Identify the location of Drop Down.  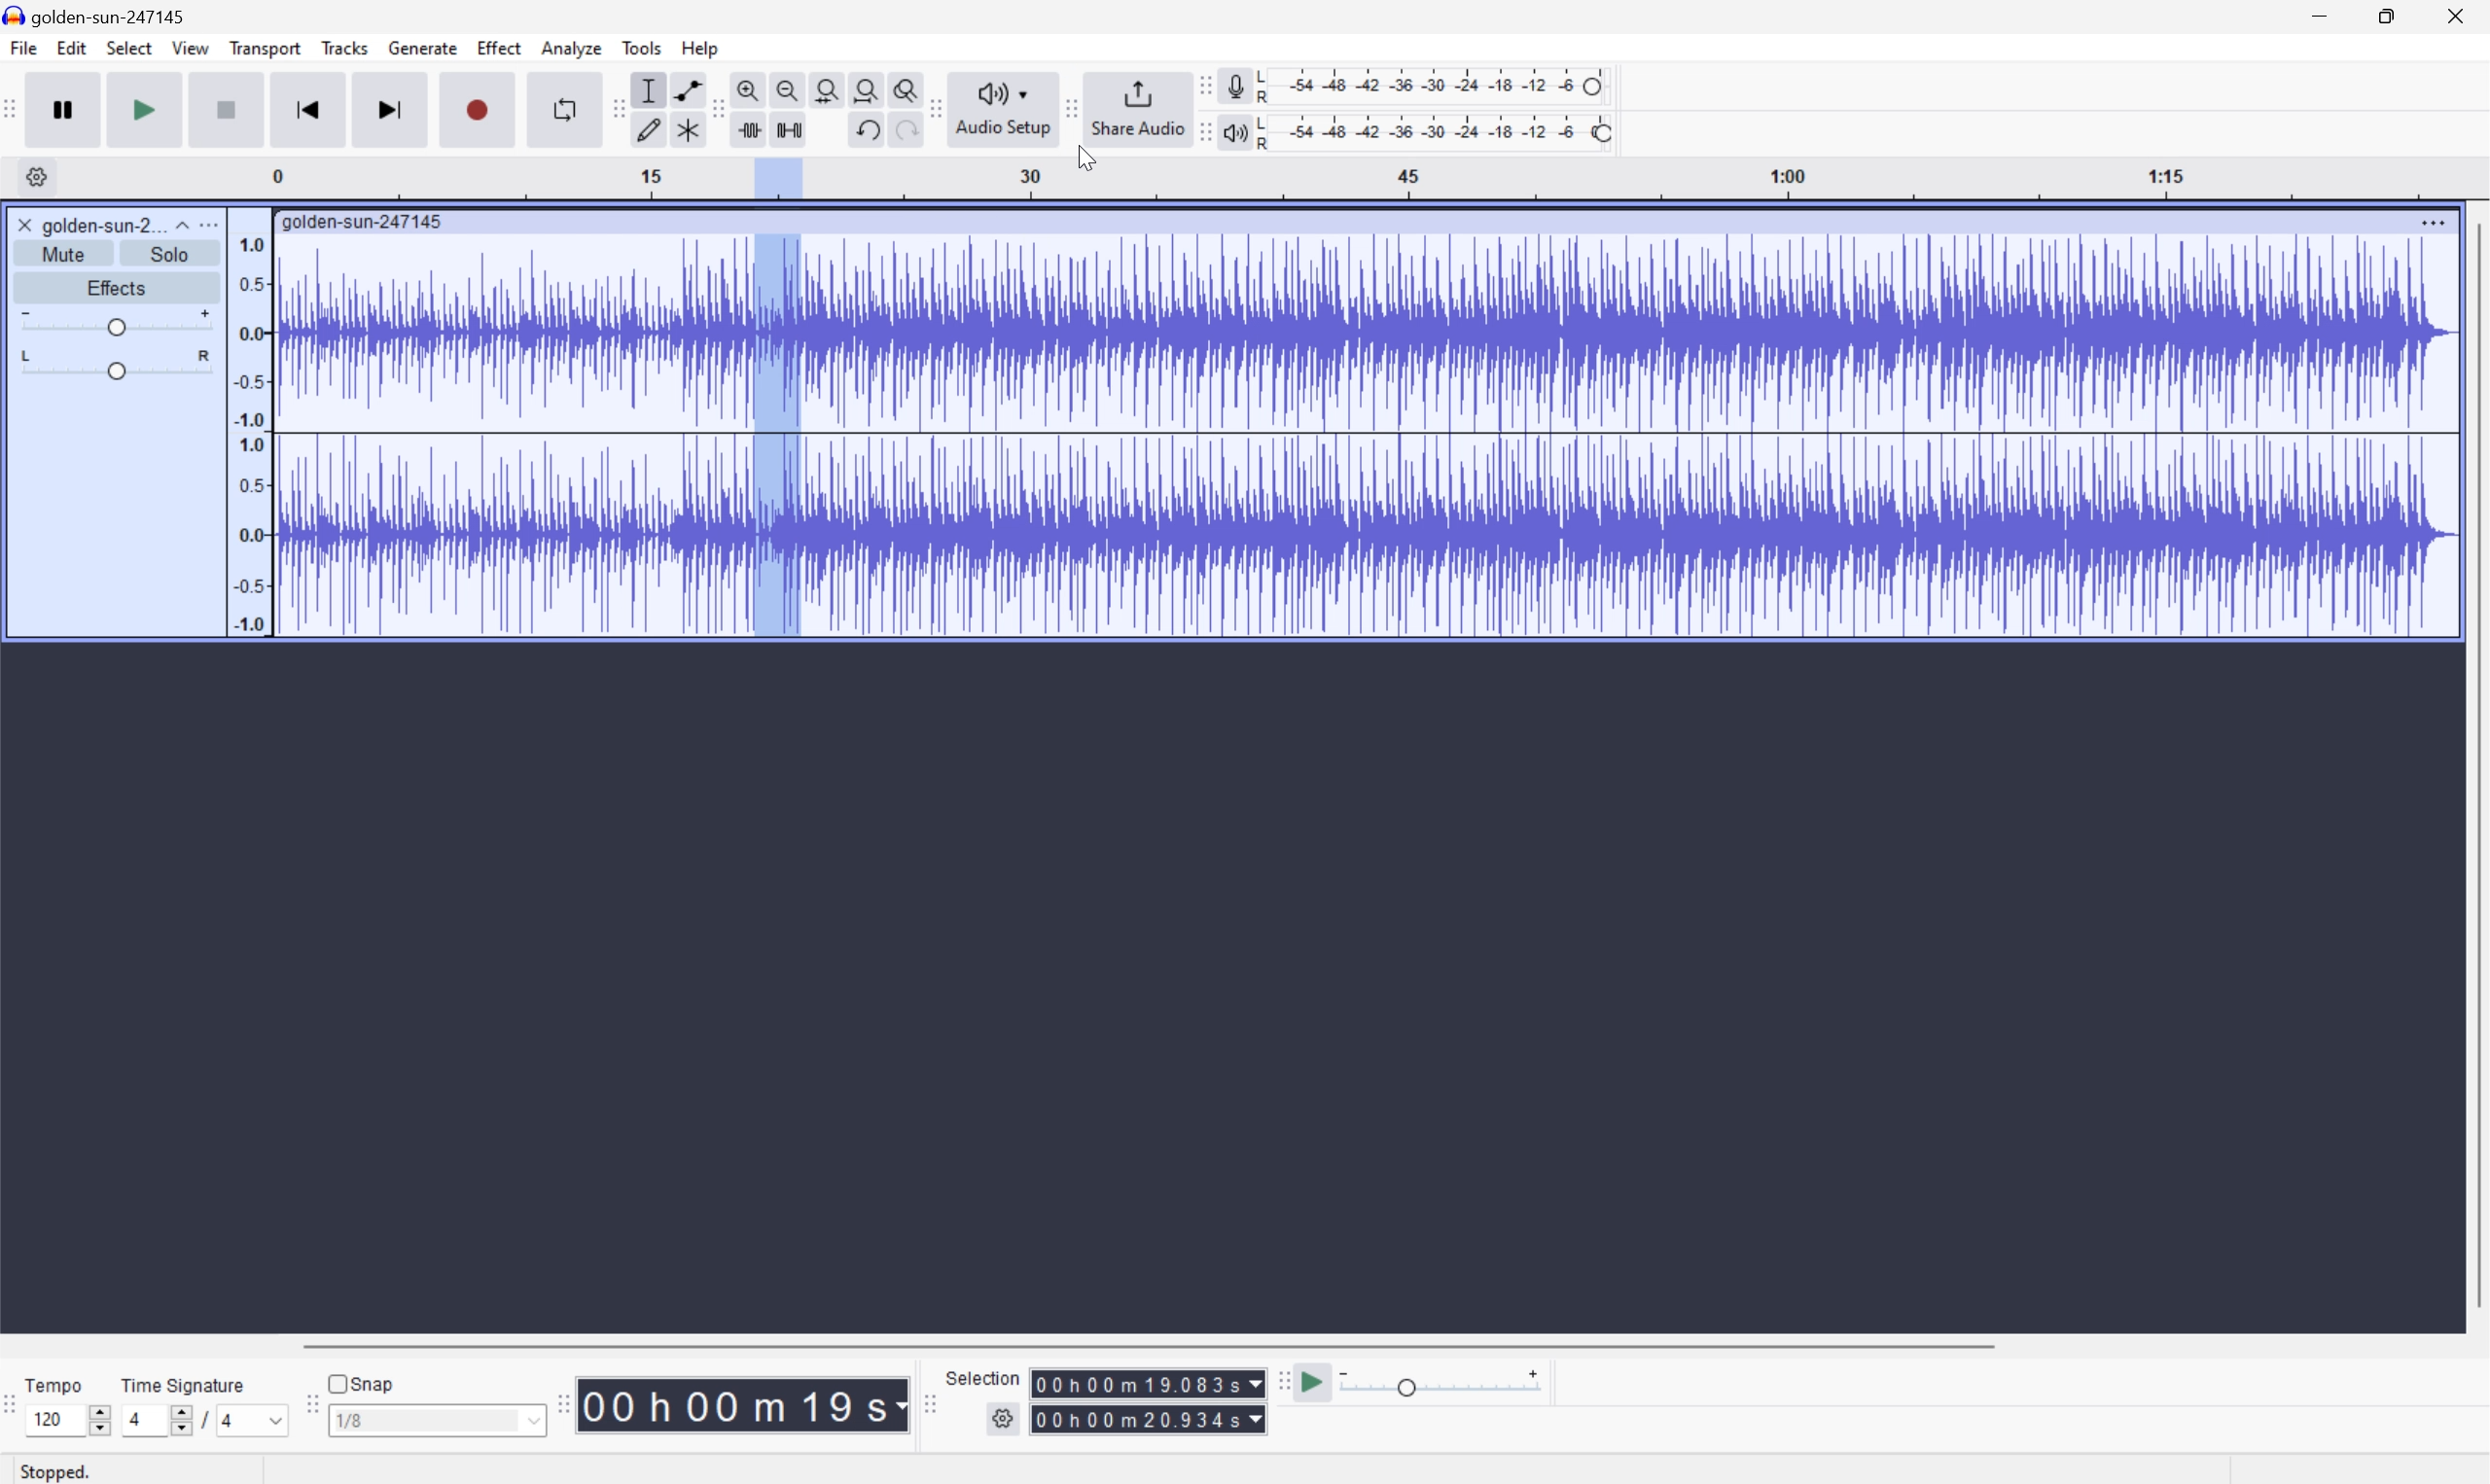
(269, 1420).